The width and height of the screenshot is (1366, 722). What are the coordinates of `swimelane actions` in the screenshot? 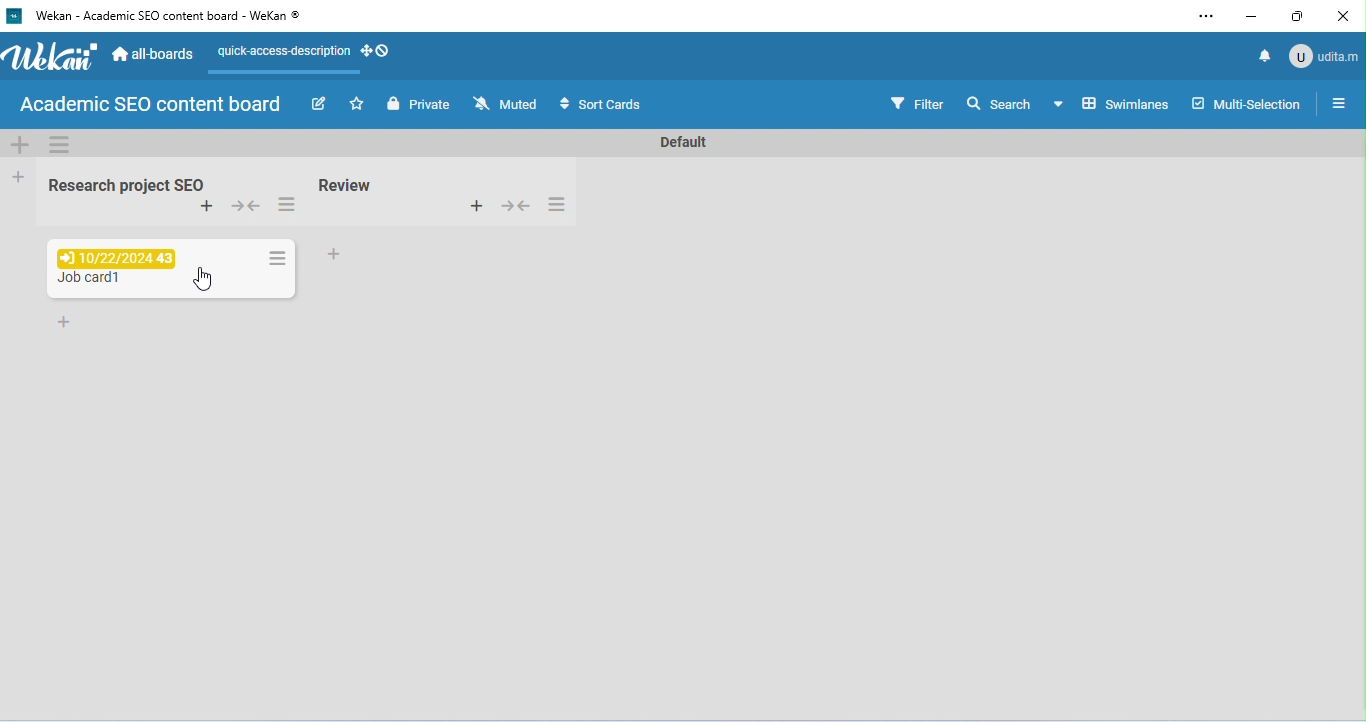 It's located at (61, 144).